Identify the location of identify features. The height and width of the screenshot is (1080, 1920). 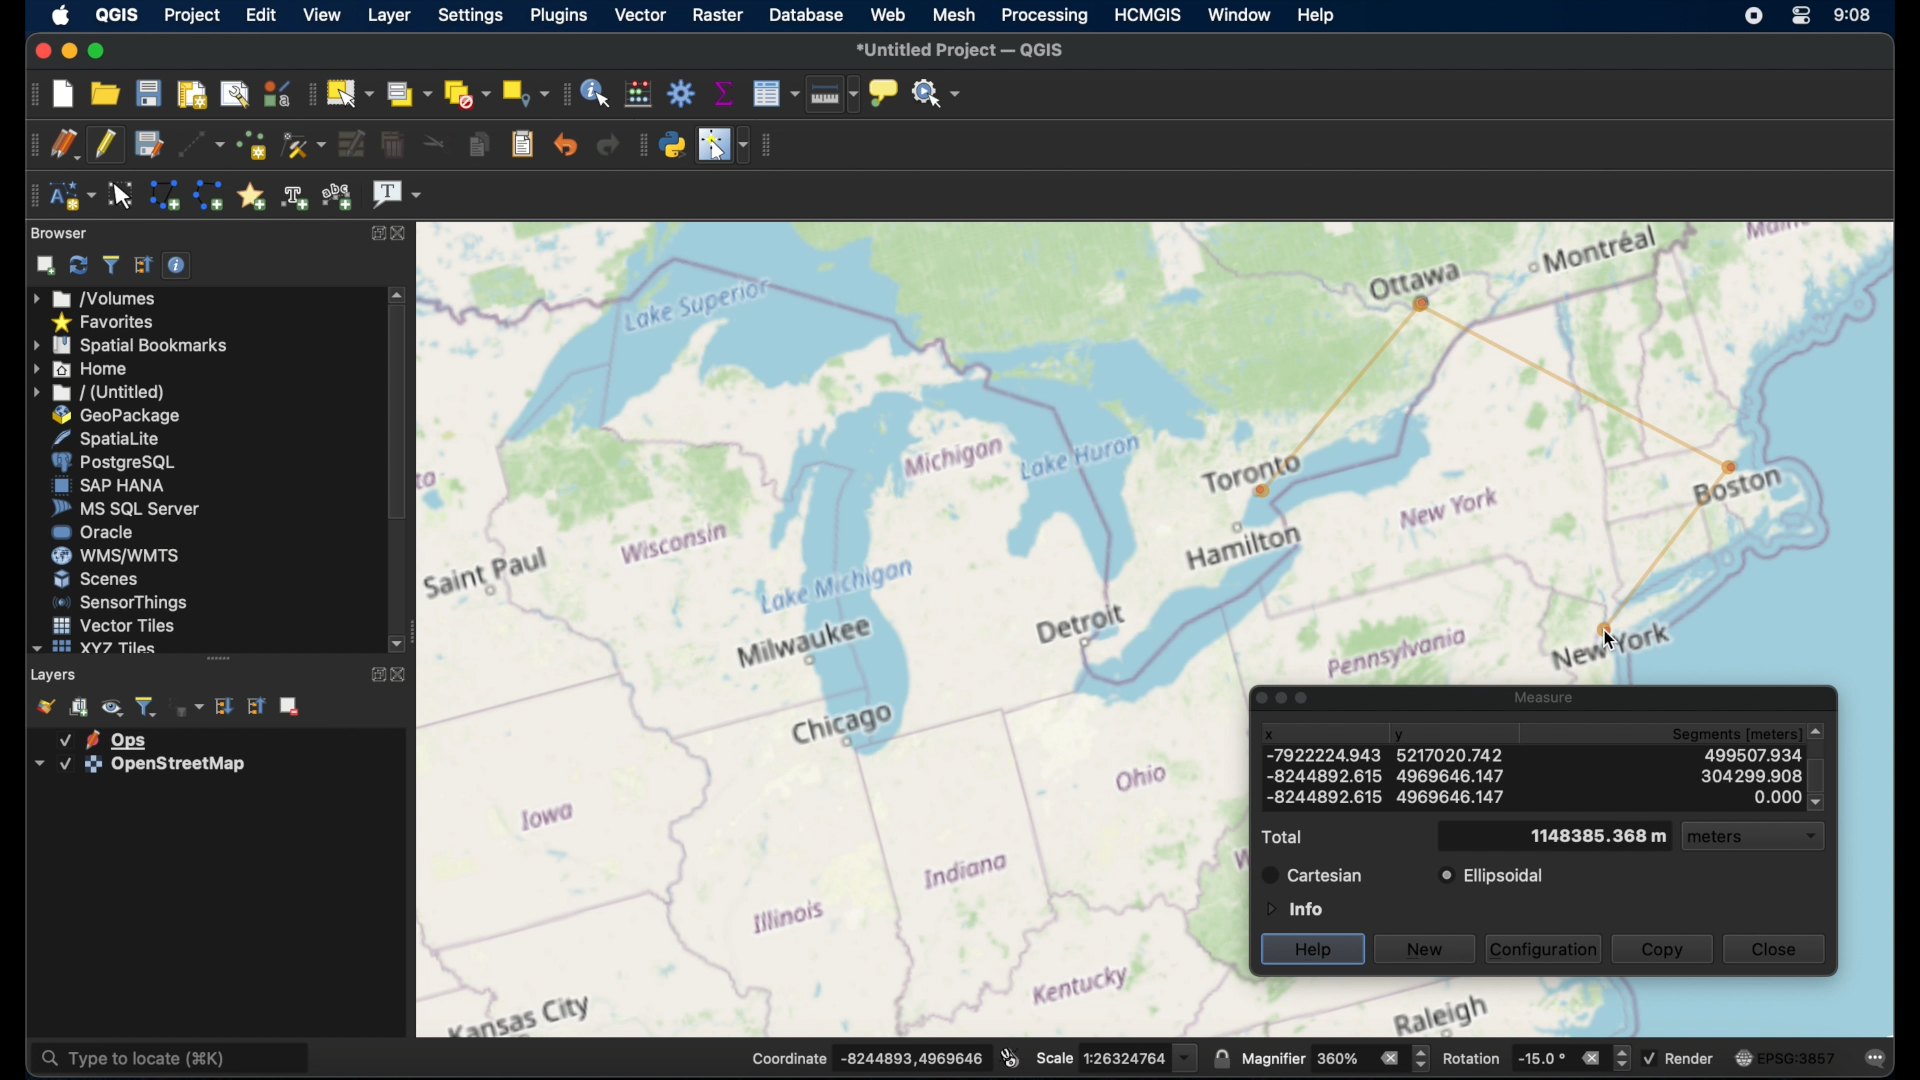
(598, 91).